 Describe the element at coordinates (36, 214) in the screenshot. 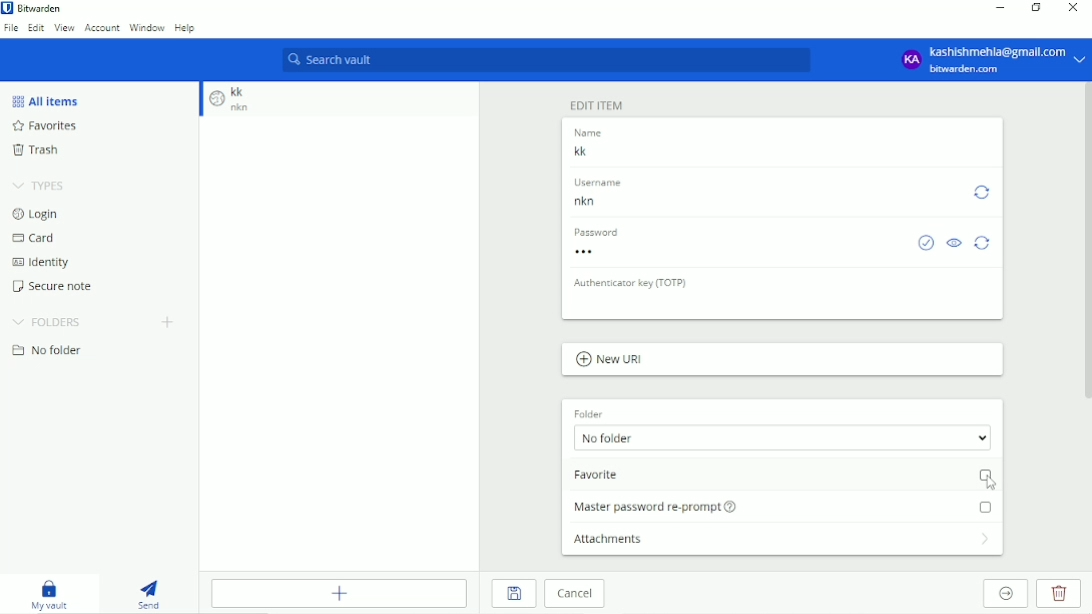

I see `Login` at that location.